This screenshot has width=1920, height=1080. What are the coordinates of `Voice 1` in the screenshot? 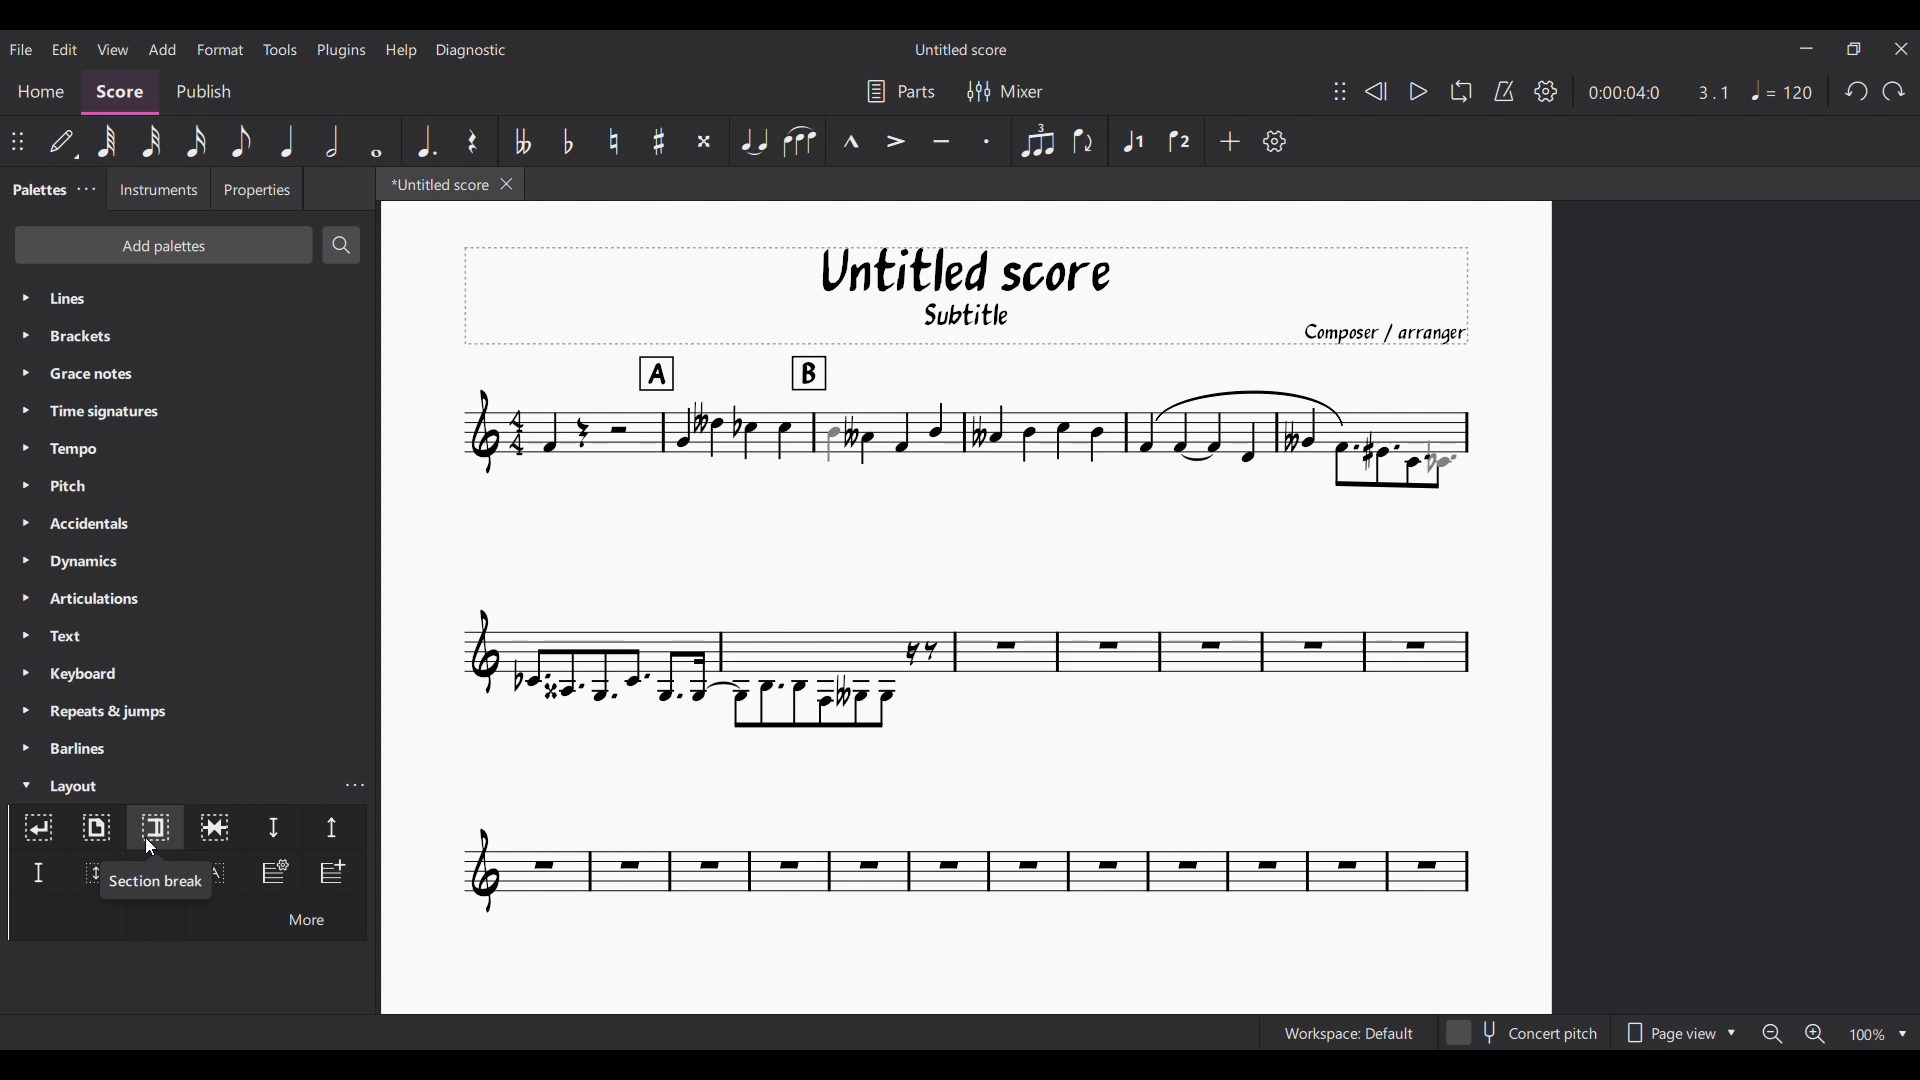 It's located at (1131, 141).